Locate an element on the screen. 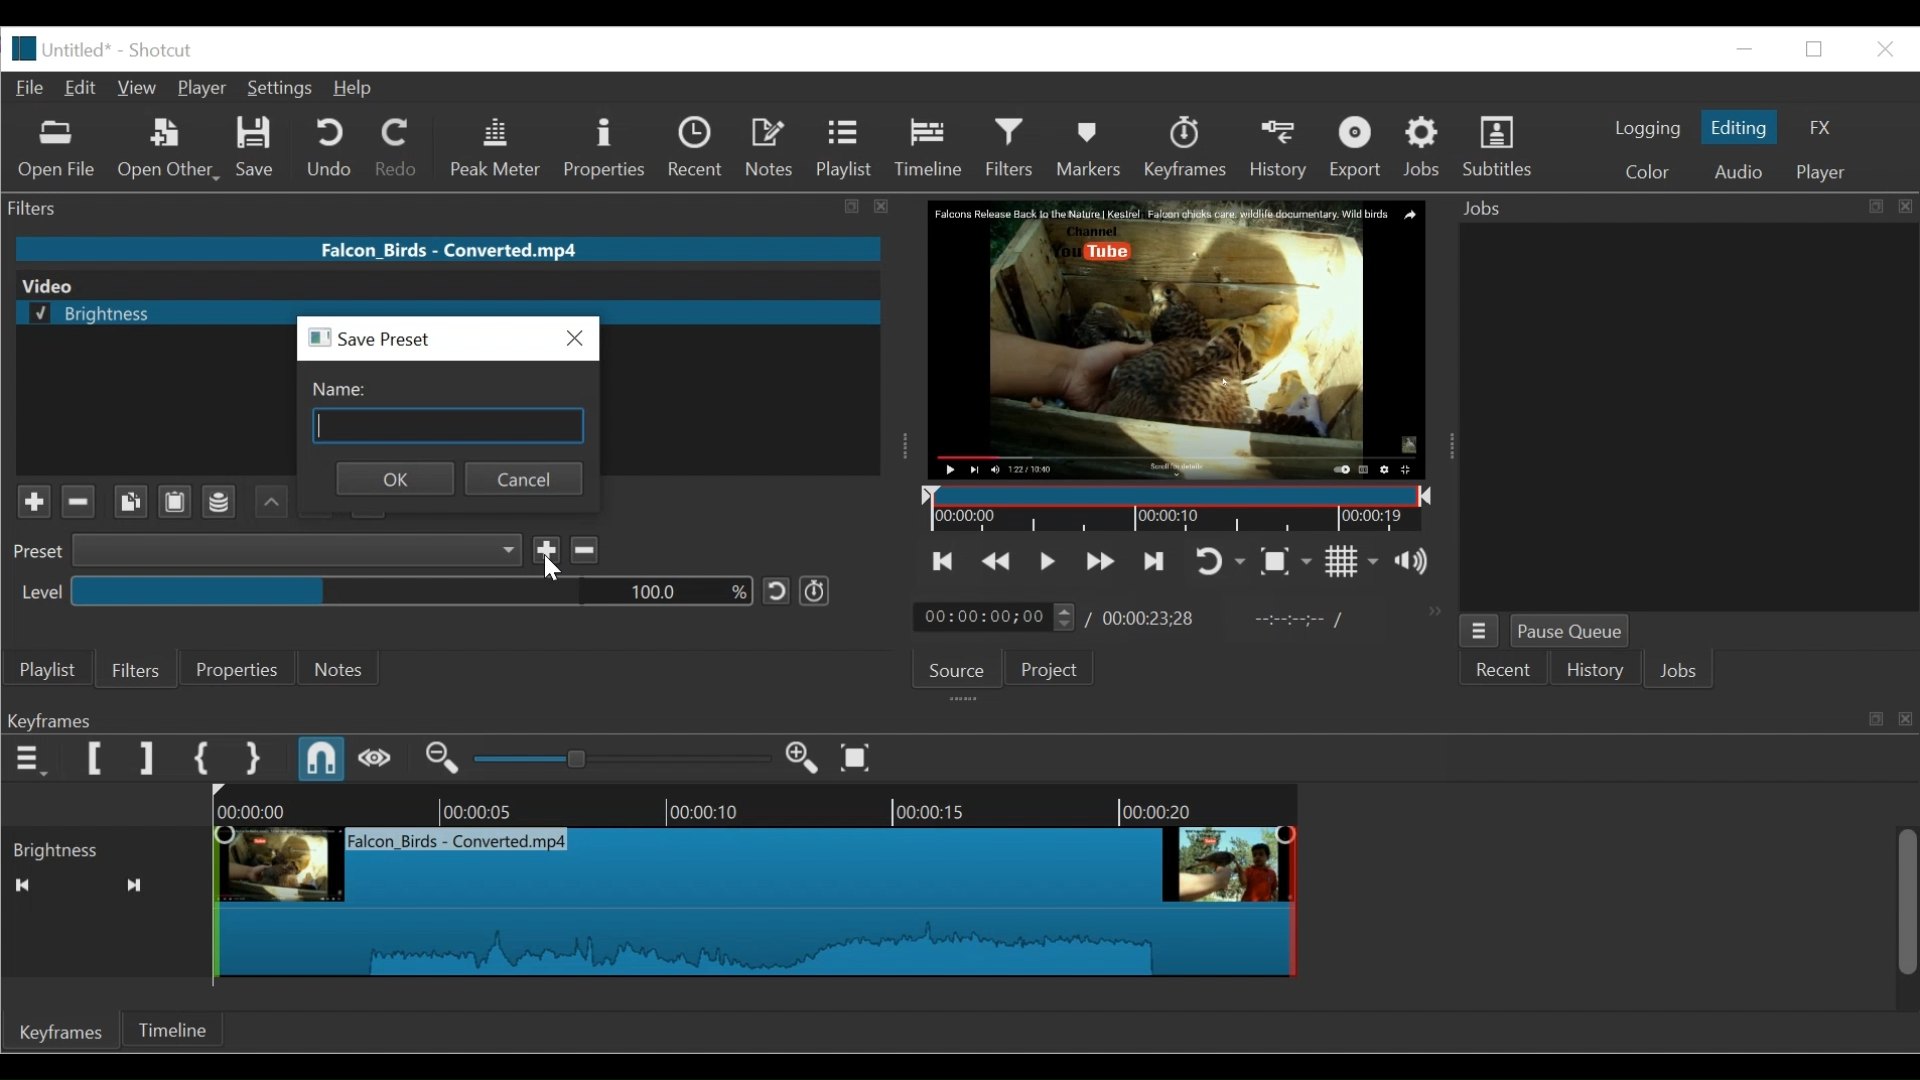 This screenshot has height=1080, width=1920. Keyframes is located at coordinates (61, 1031).